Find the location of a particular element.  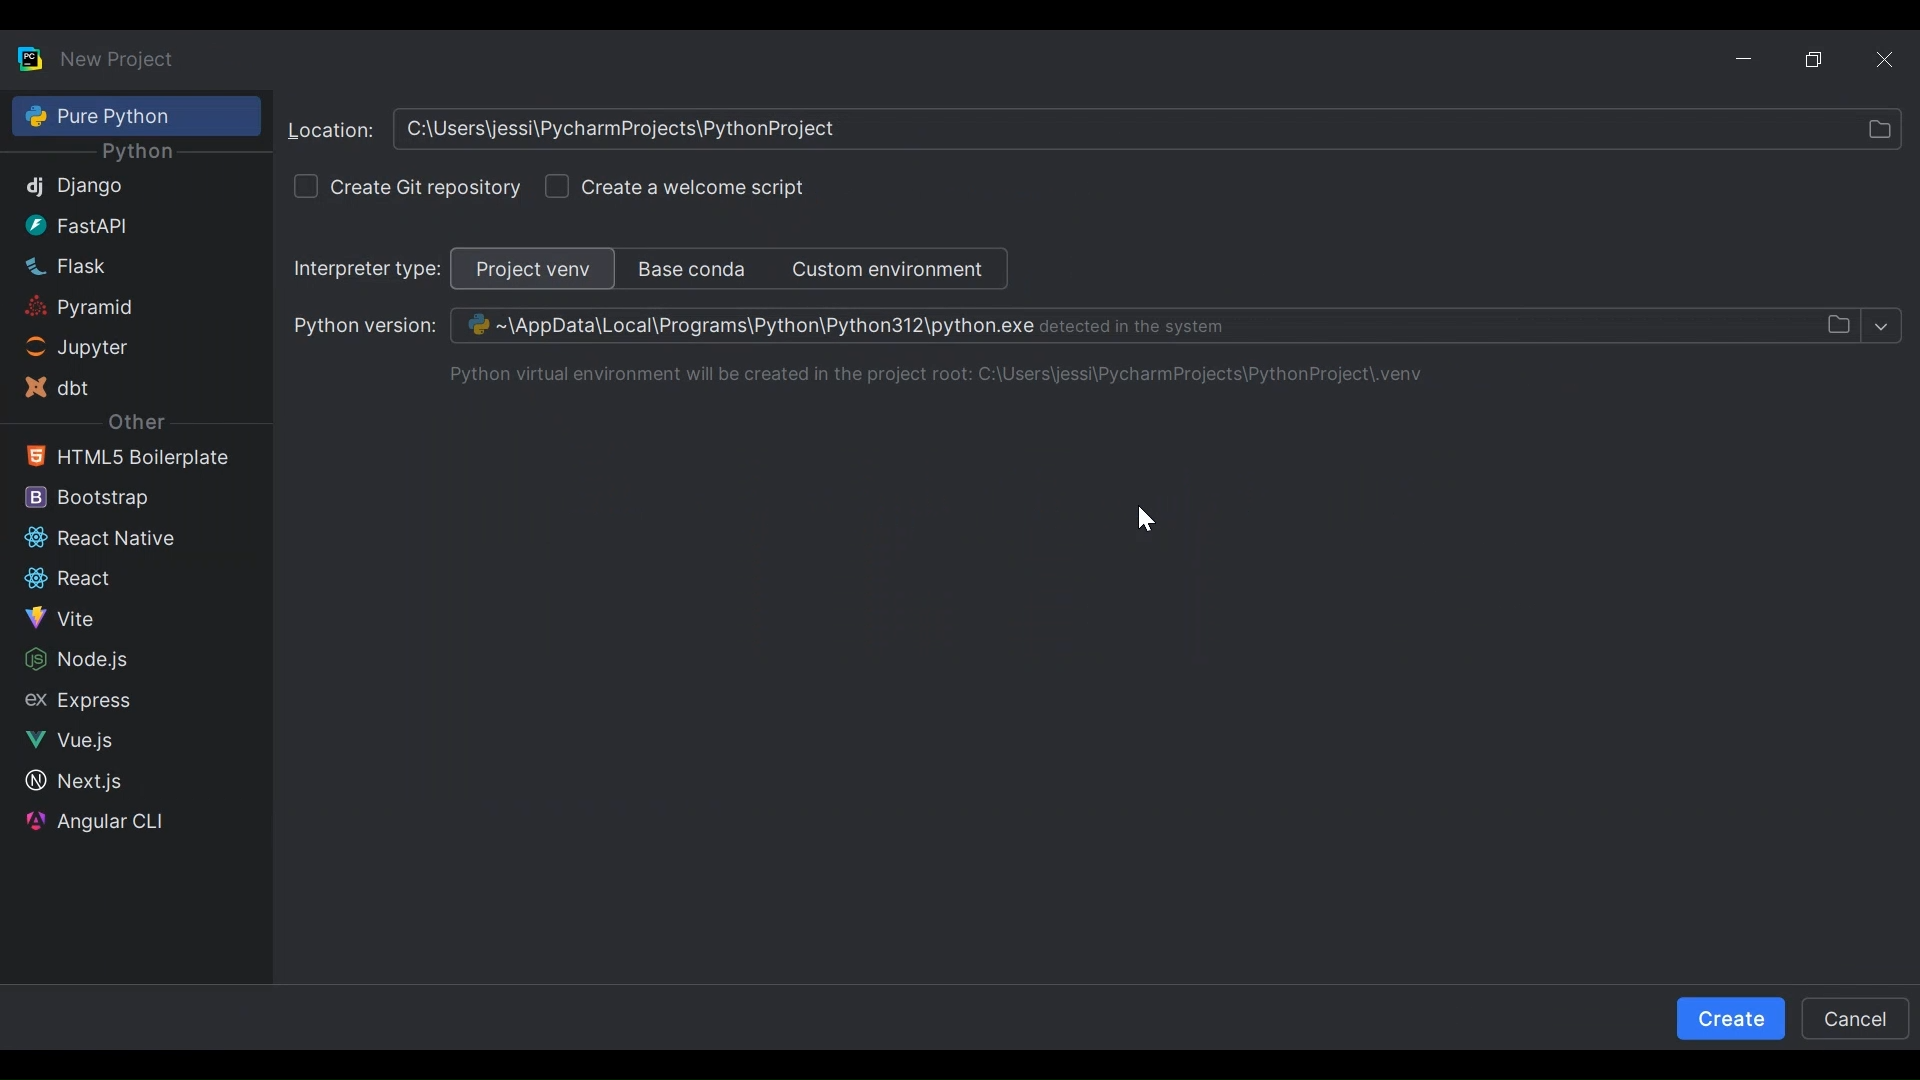

Custom Environment is located at coordinates (886, 269).